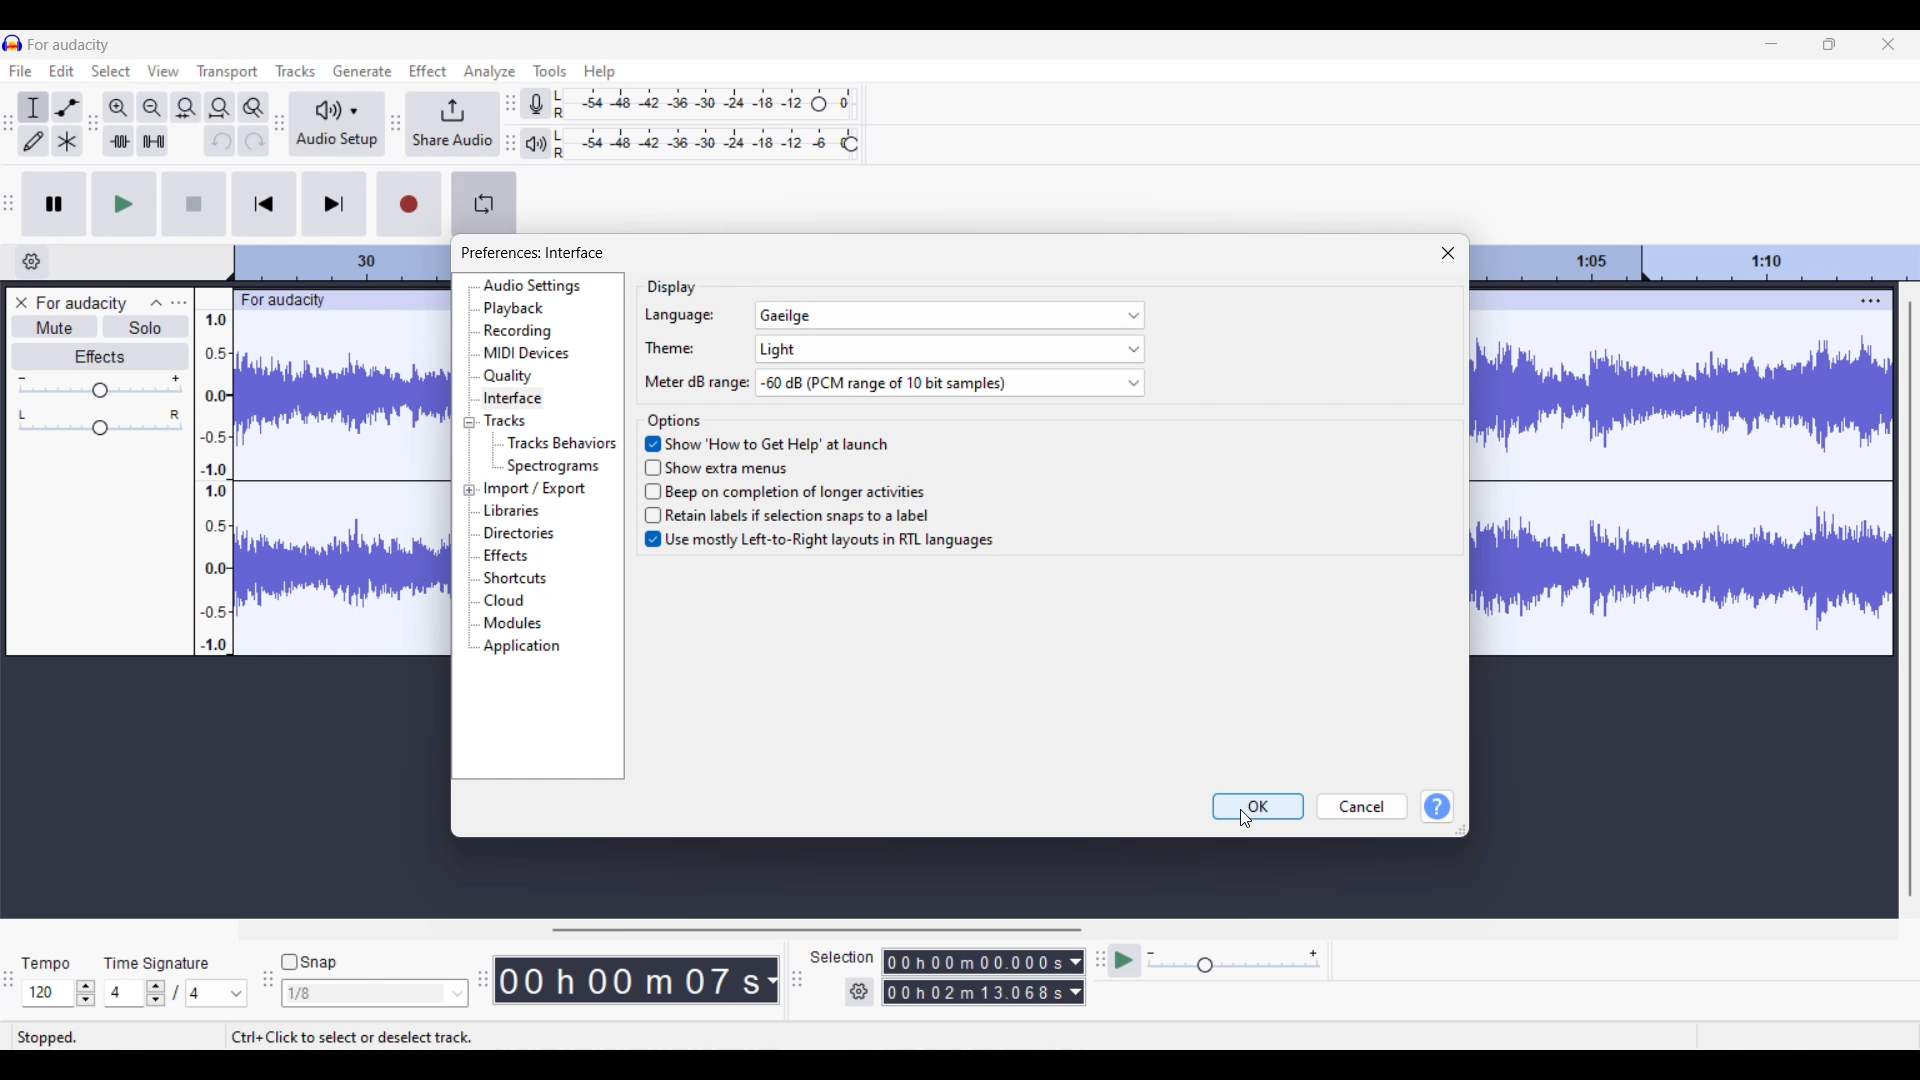  Describe the element at coordinates (511, 400) in the screenshot. I see `Interface, current selection highlighted` at that location.